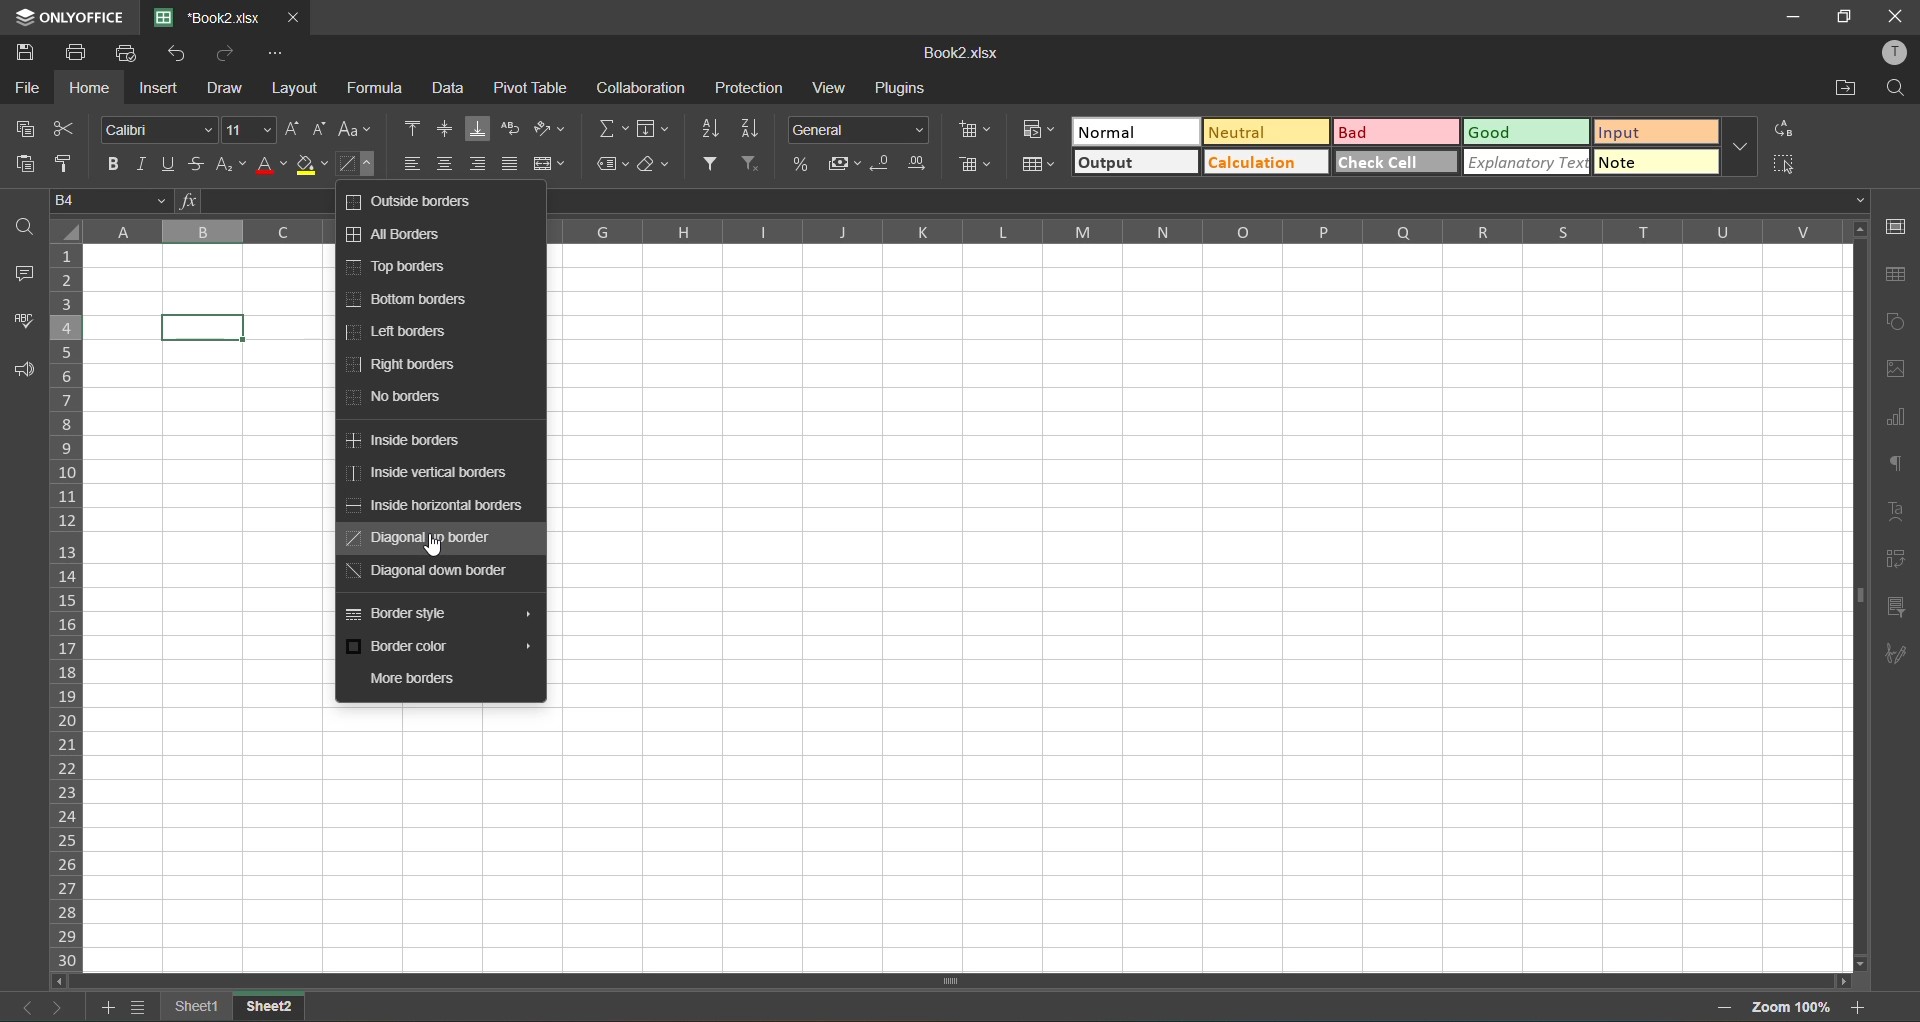 The height and width of the screenshot is (1022, 1920). What do you see at coordinates (438, 647) in the screenshot?
I see `border color` at bounding box center [438, 647].